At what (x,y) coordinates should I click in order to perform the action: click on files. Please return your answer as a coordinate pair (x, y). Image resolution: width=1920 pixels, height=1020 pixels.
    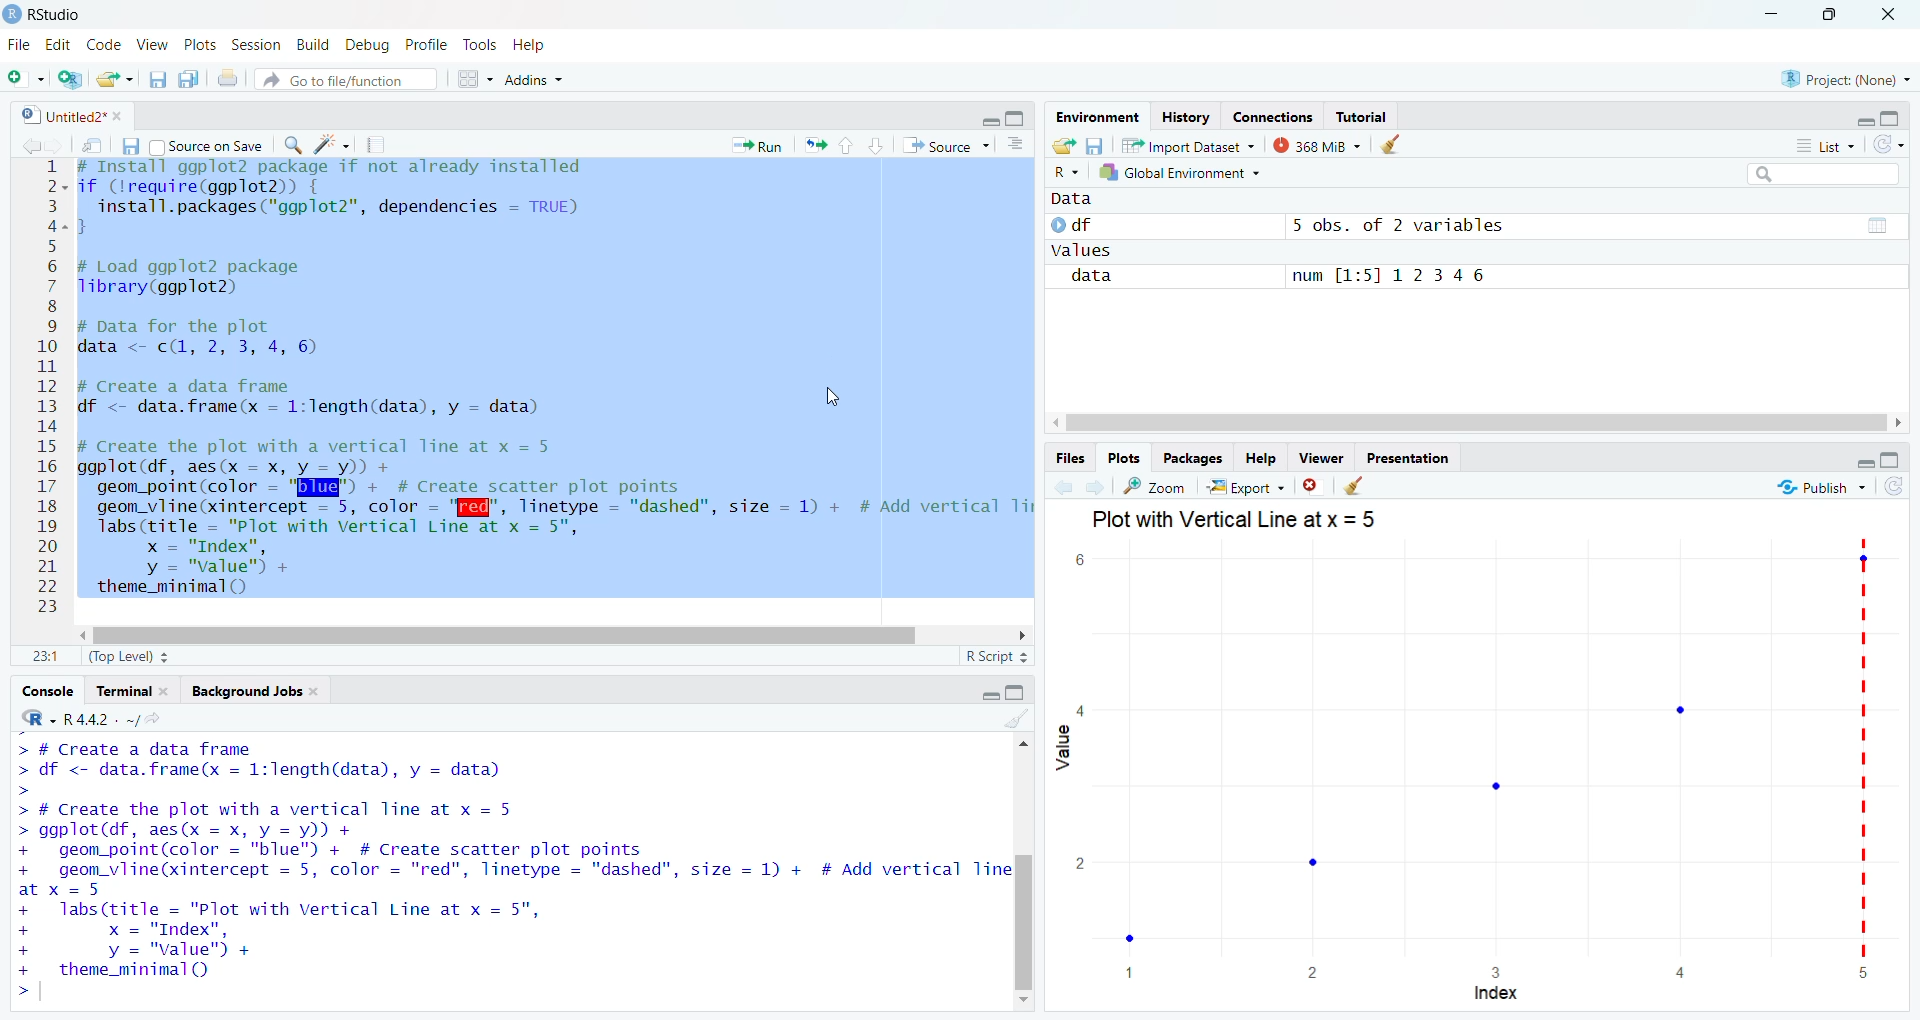
    Looking at the image, I should click on (1097, 146).